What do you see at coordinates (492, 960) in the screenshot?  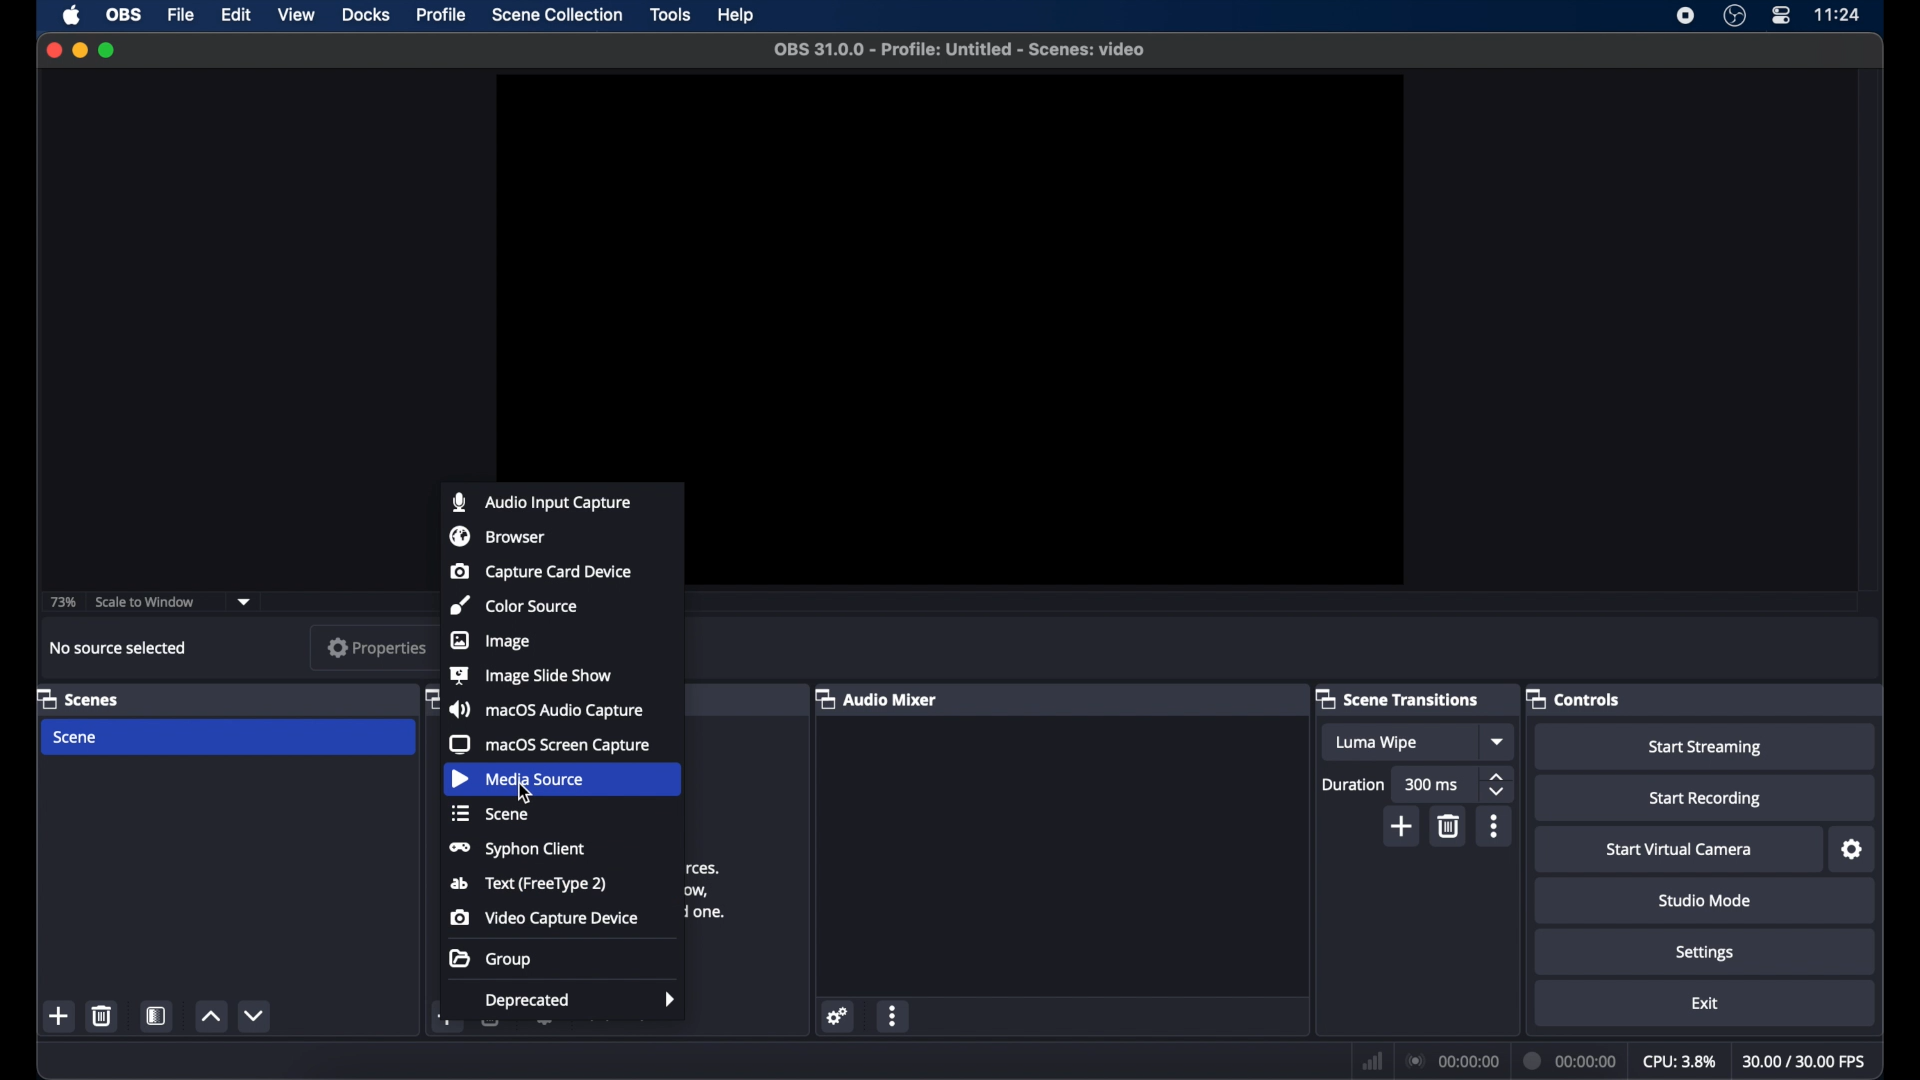 I see `group ` at bounding box center [492, 960].